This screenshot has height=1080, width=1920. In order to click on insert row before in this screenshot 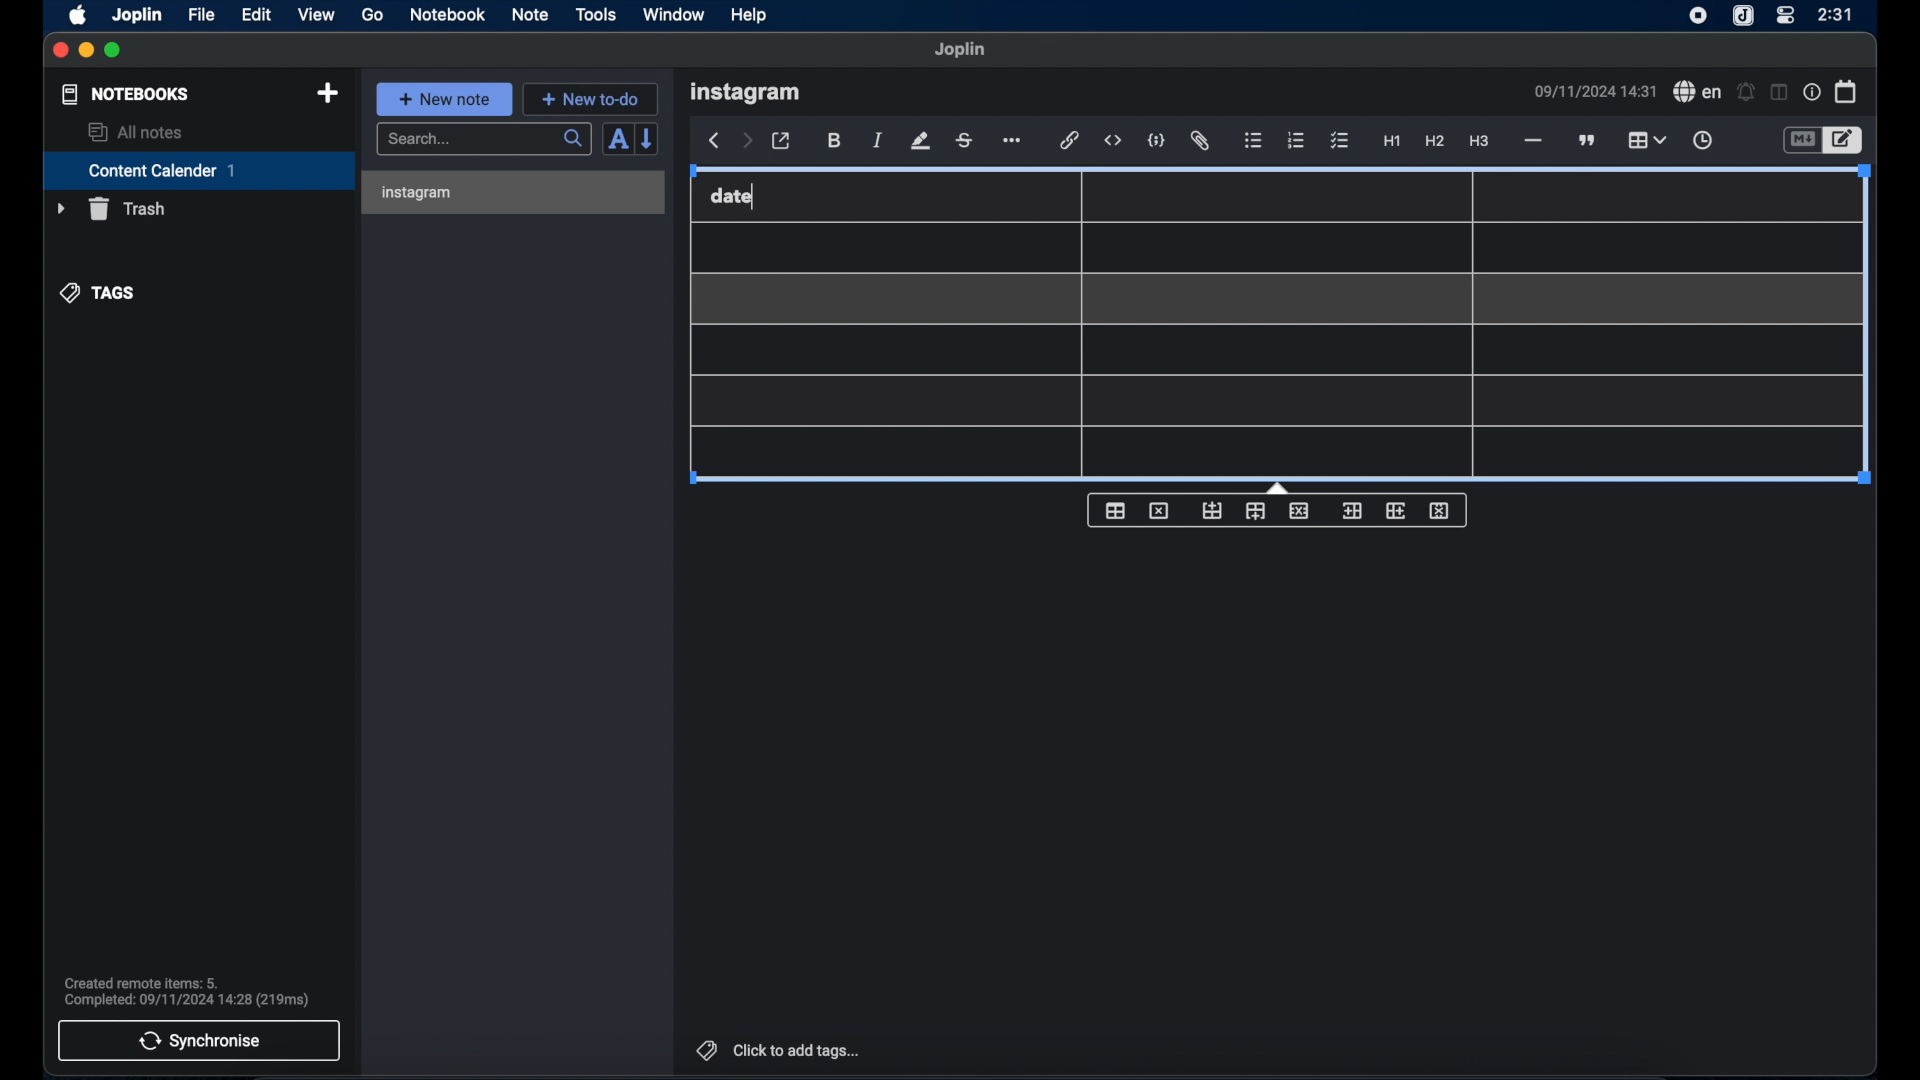, I will do `click(1212, 509)`.